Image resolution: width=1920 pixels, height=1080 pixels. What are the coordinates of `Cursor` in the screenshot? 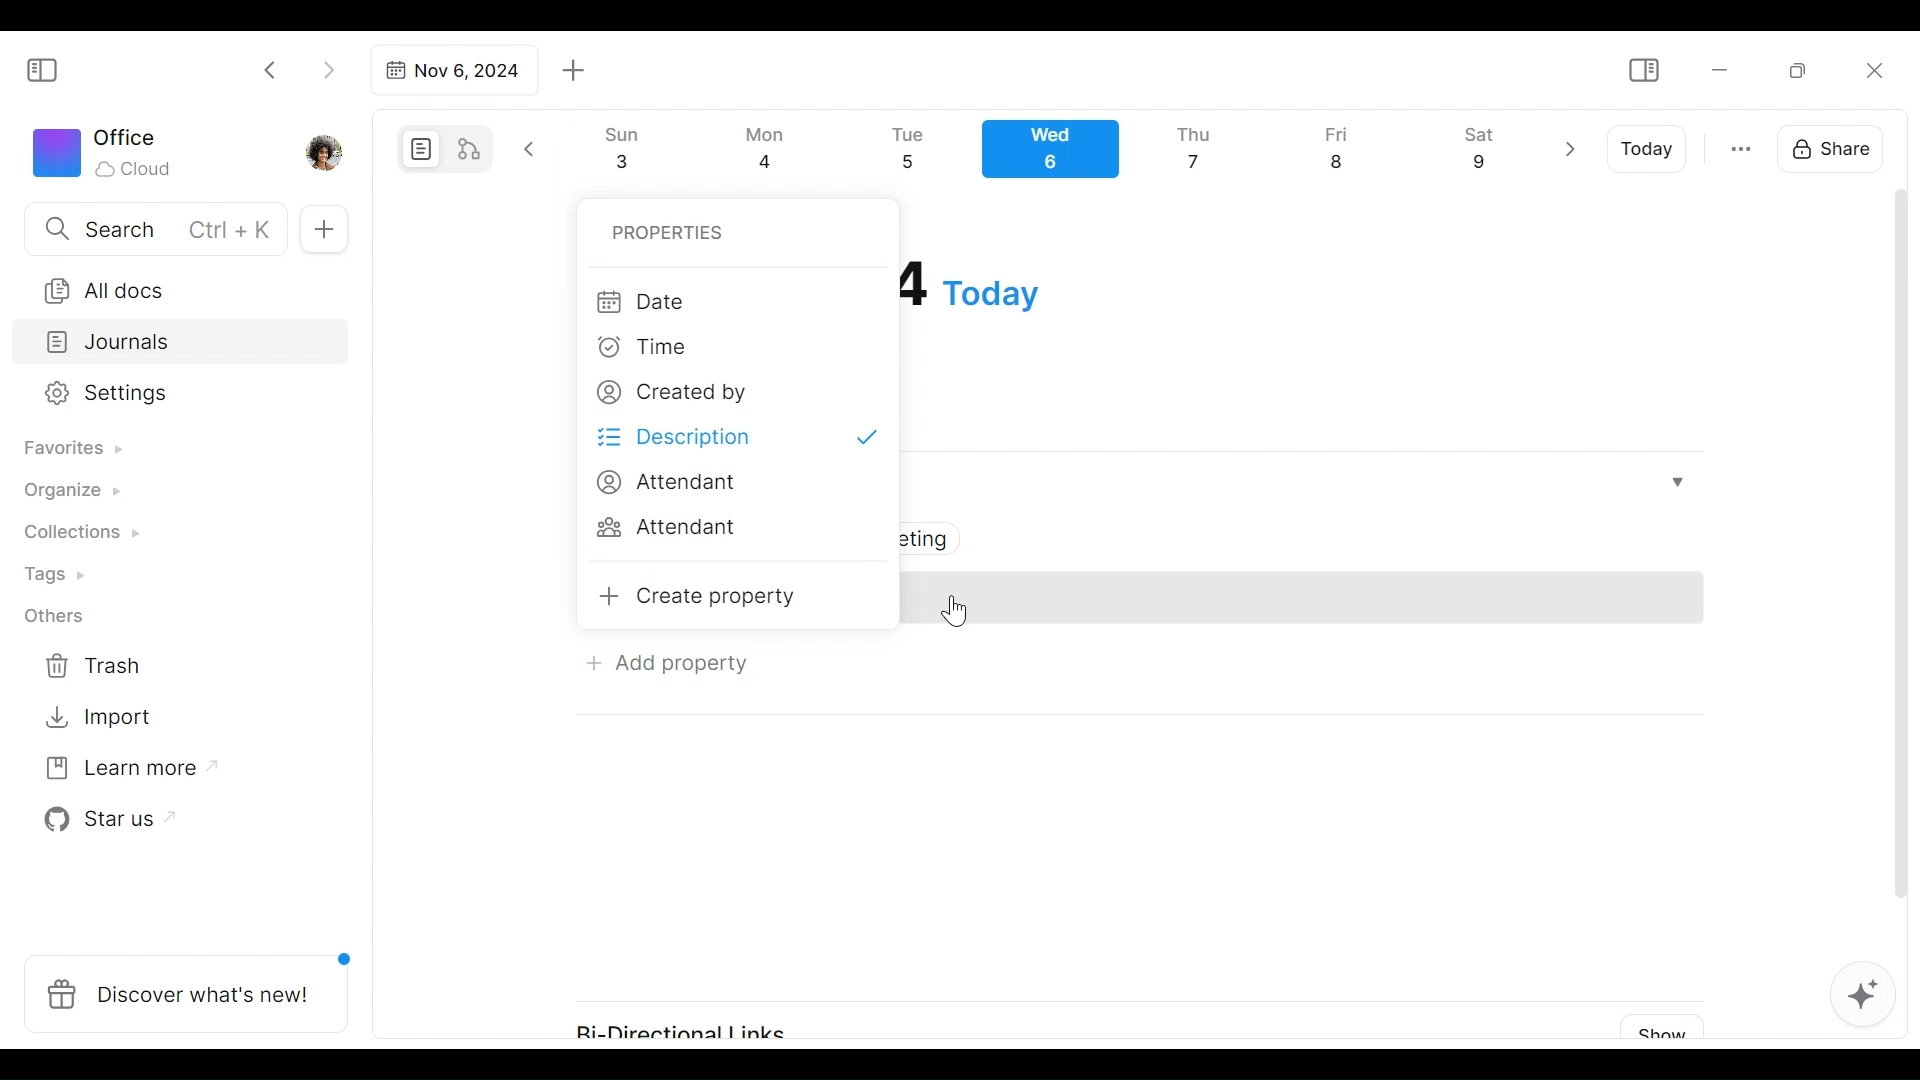 It's located at (955, 611).